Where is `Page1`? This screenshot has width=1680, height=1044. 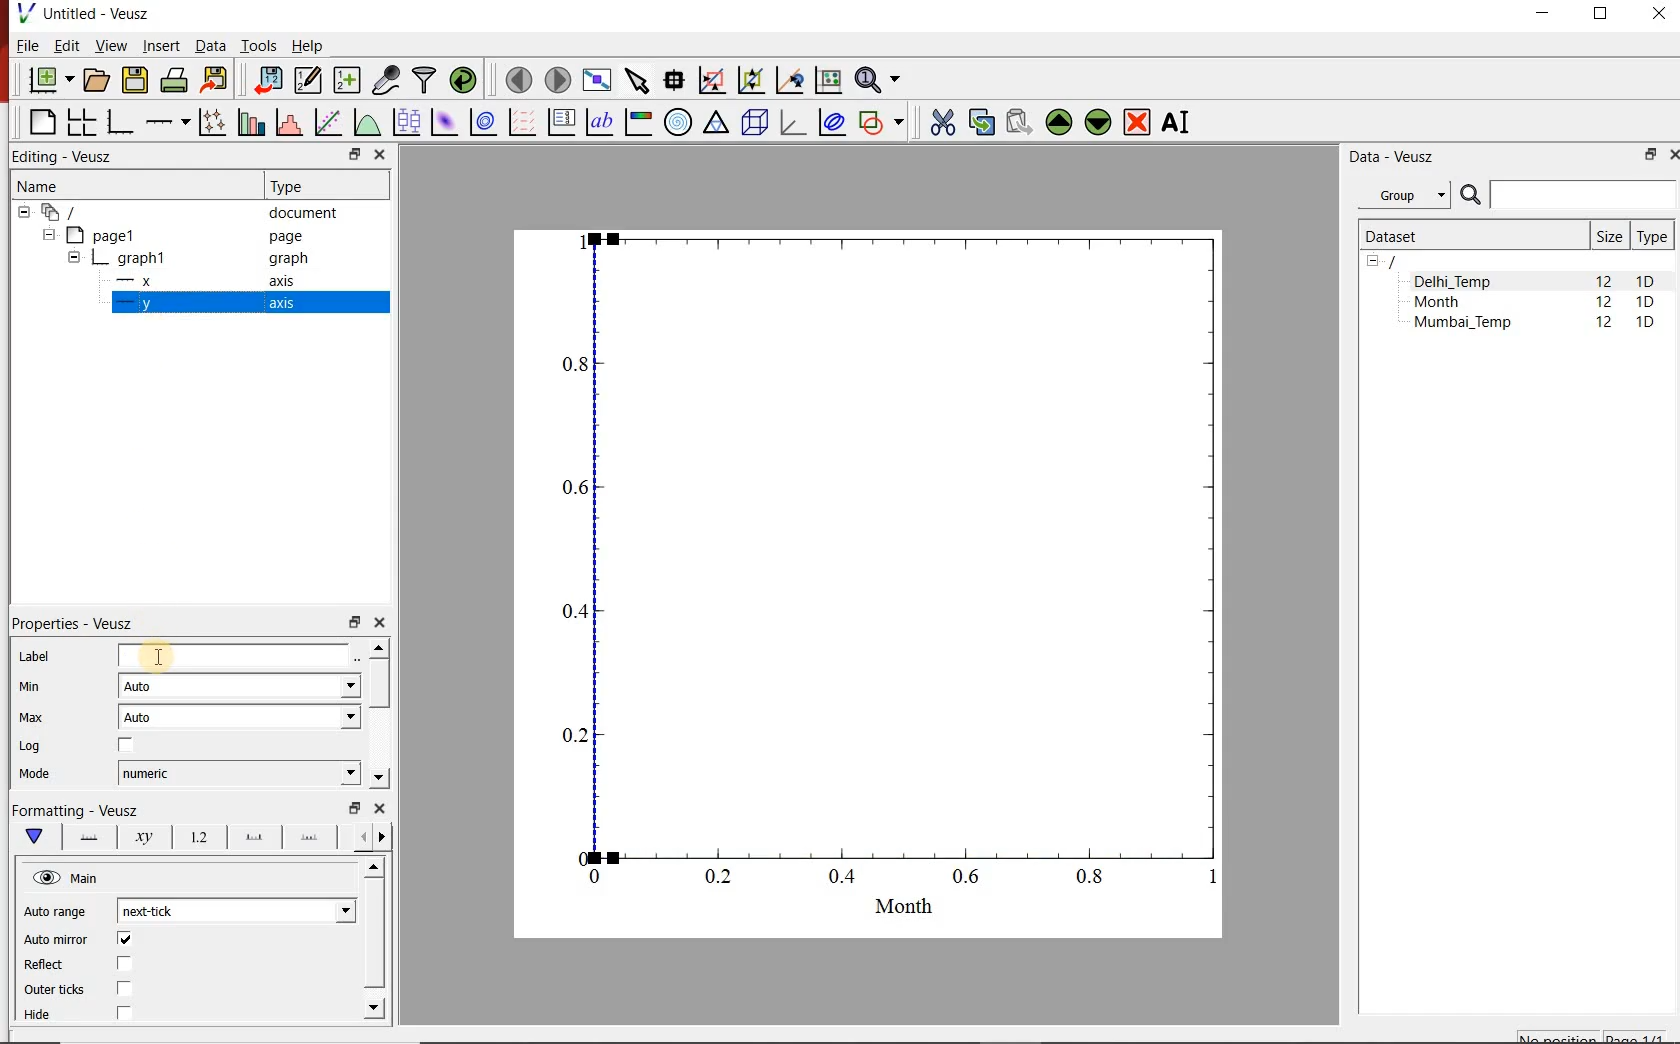
Page1 is located at coordinates (174, 235).